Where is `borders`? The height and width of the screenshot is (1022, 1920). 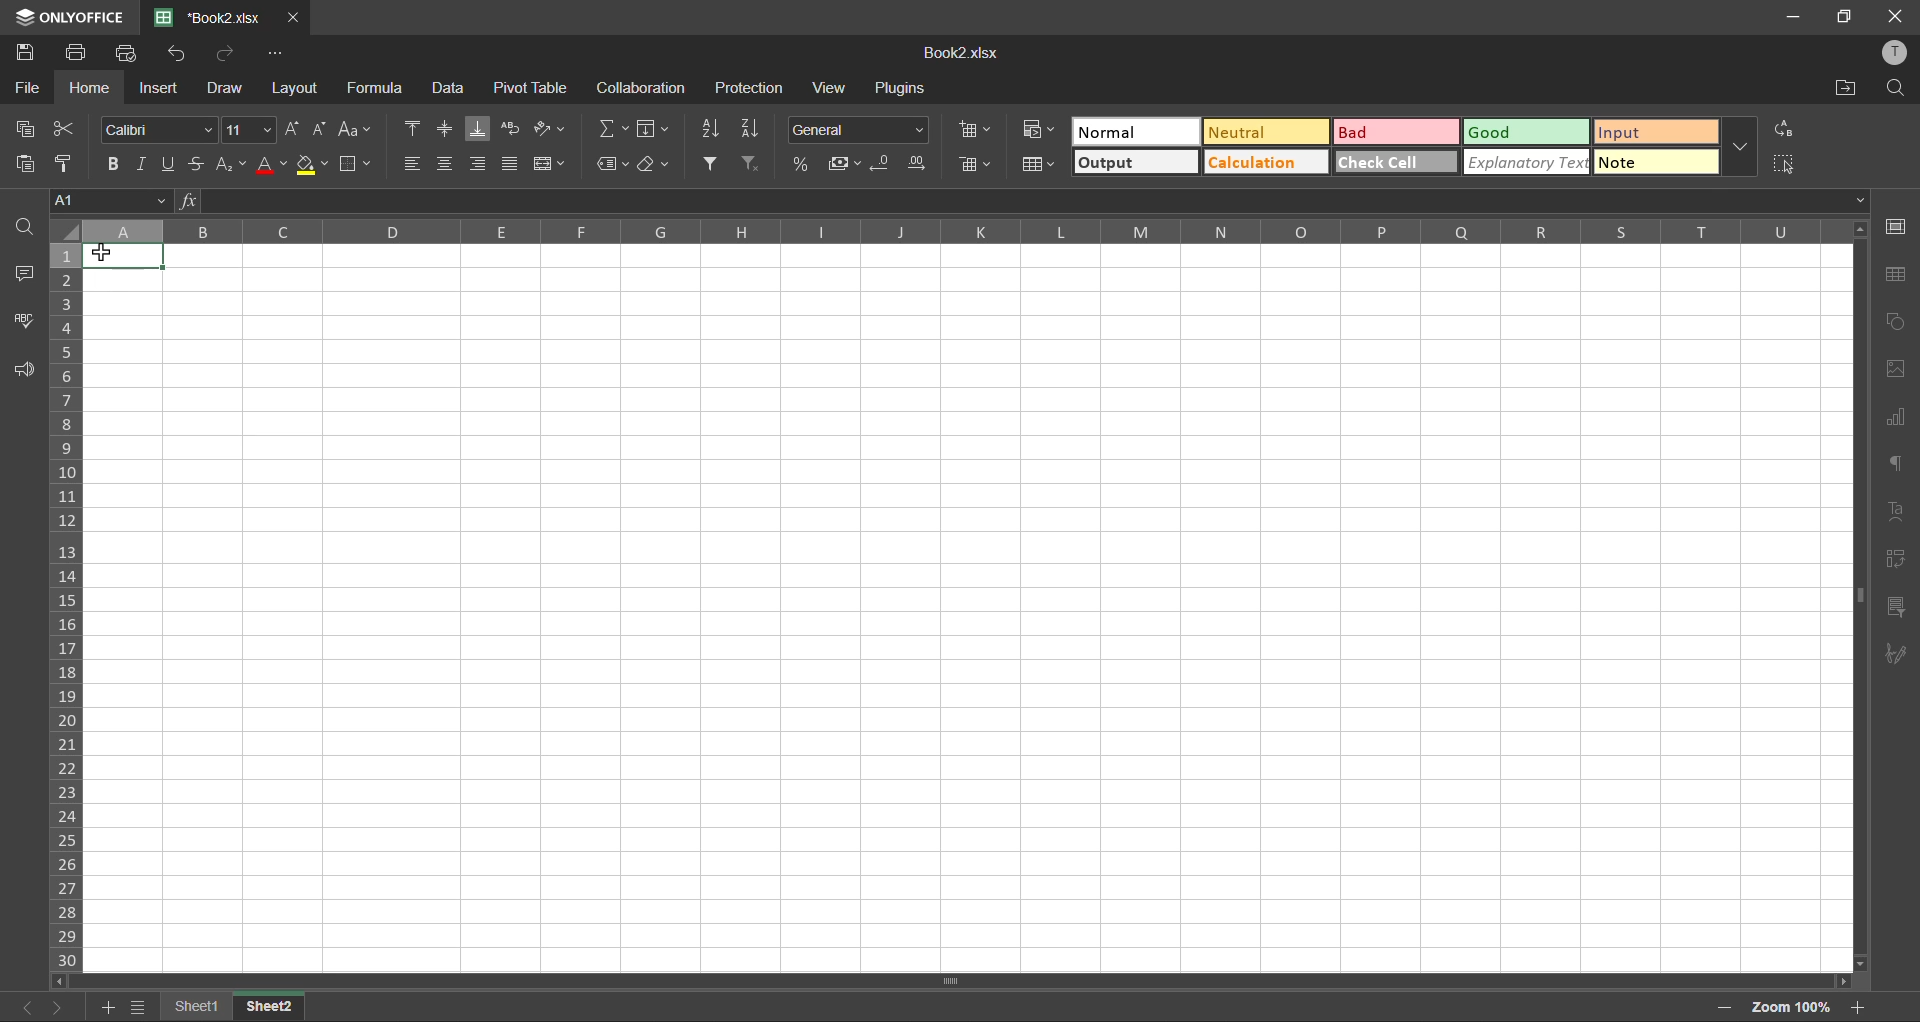
borders is located at coordinates (358, 166).